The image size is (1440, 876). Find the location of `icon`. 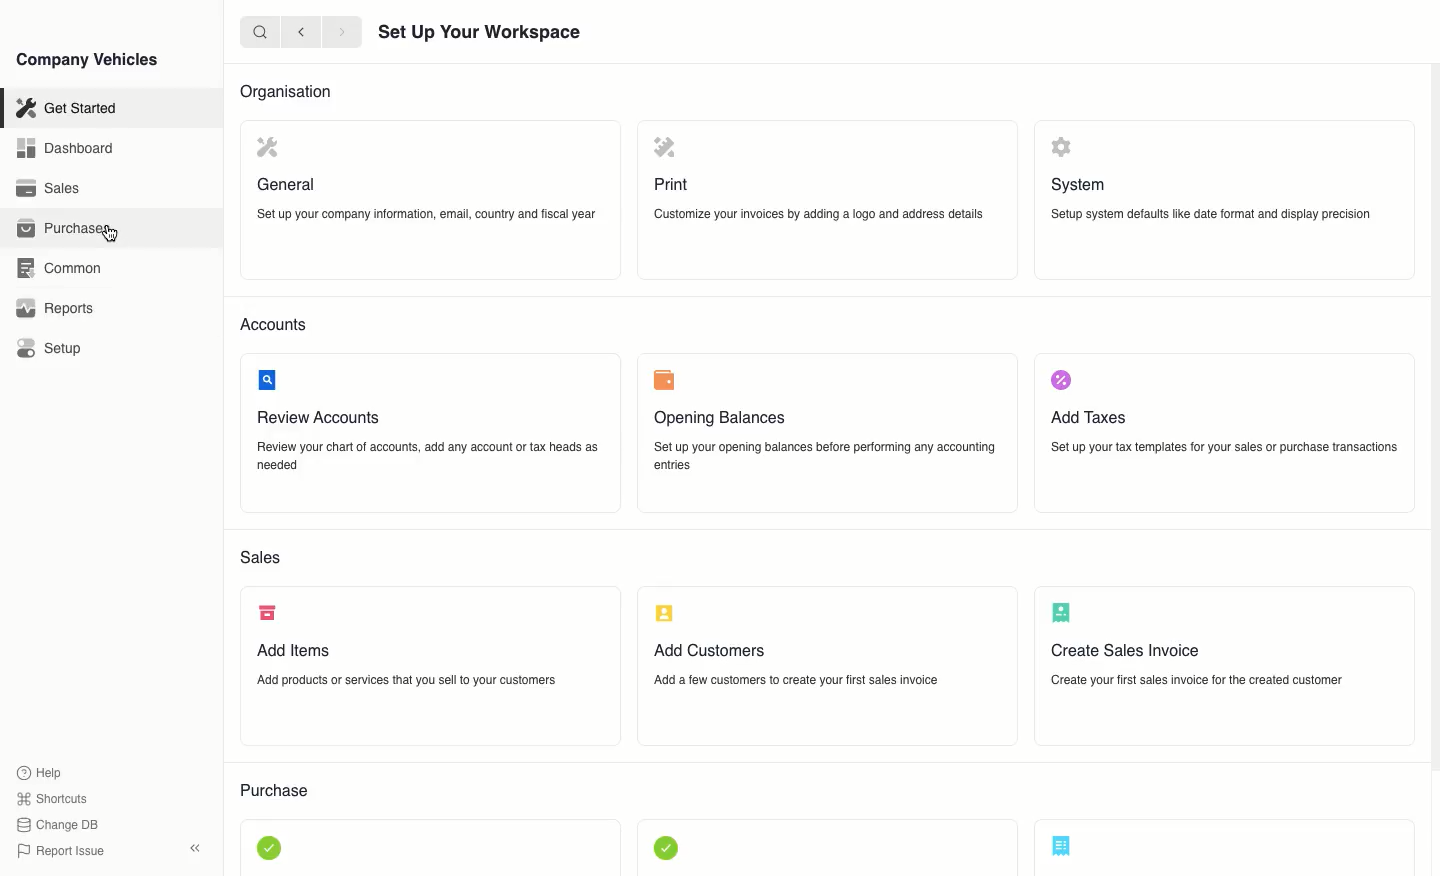

icon is located at coordinates (1062, 845).